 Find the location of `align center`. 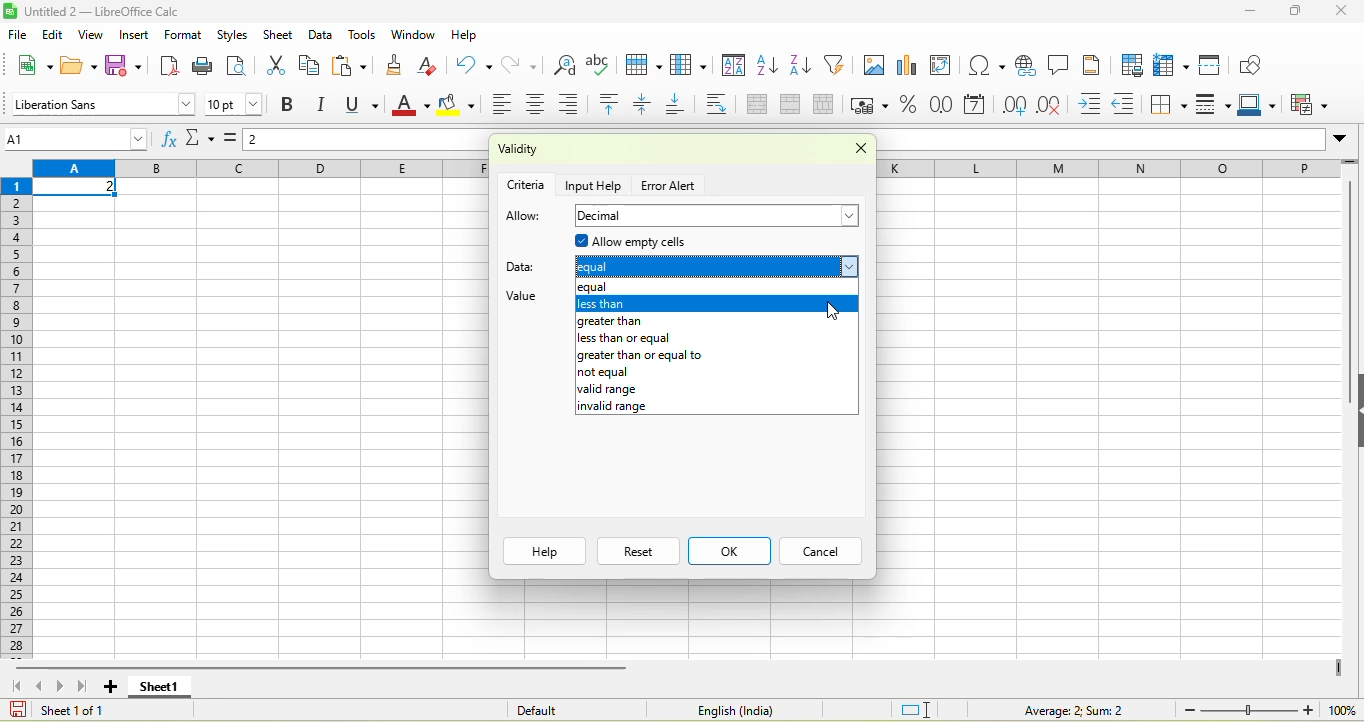

align center is located at coordinates (539, 106).